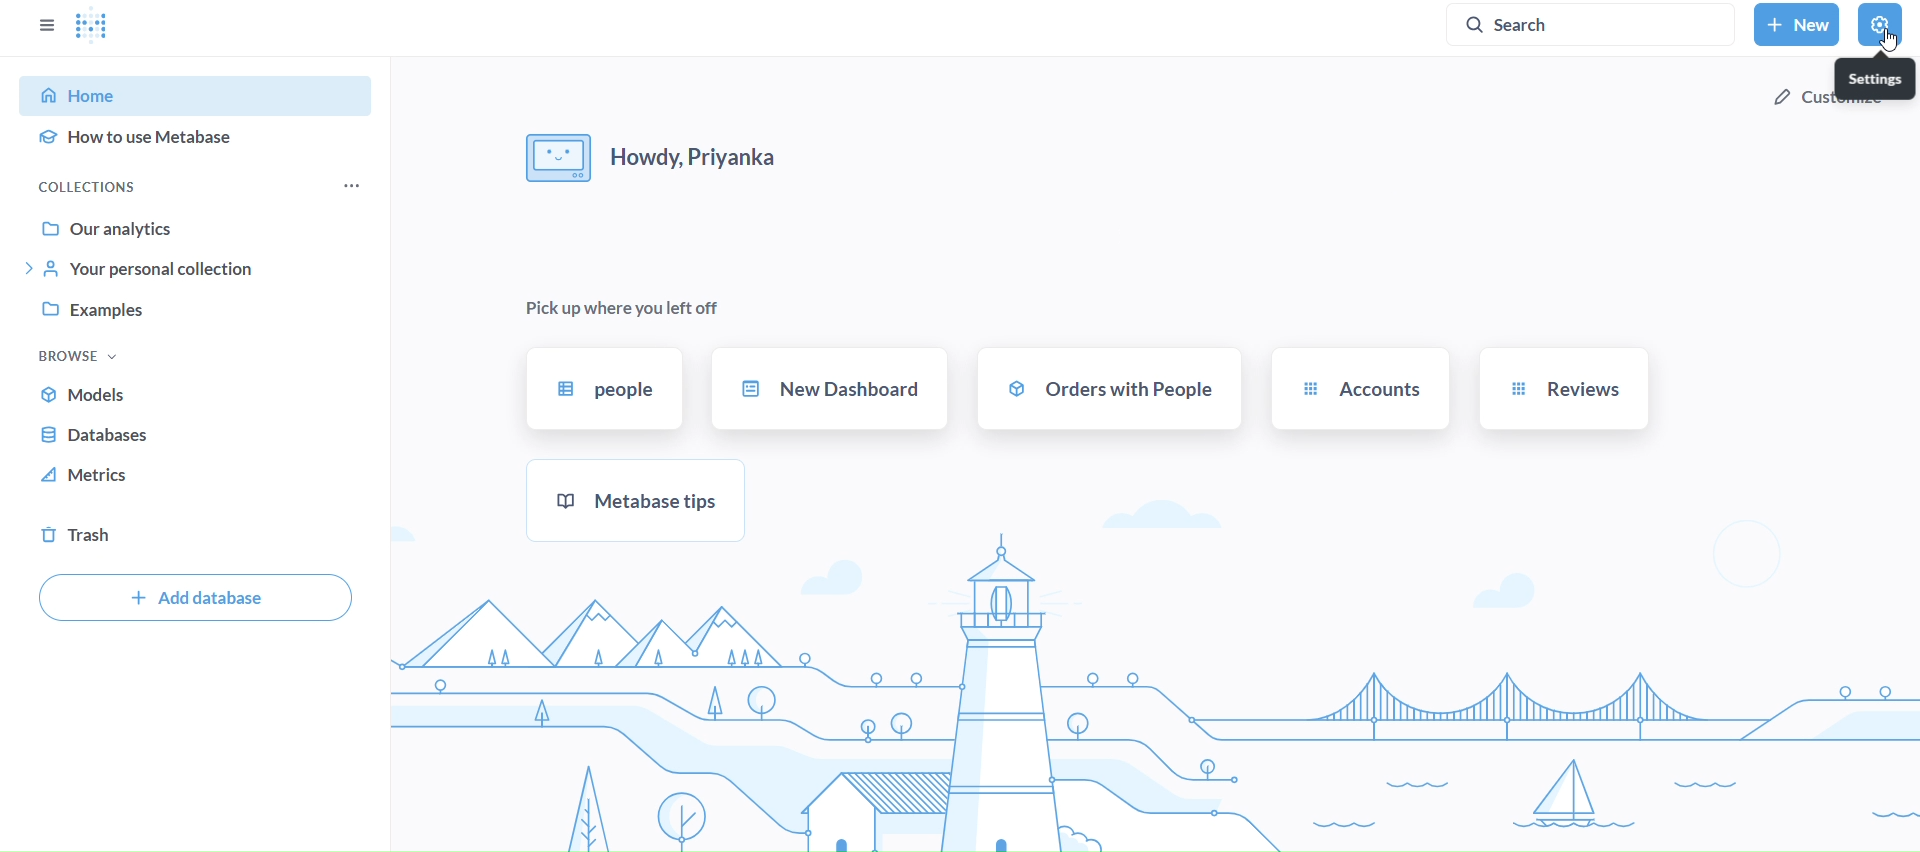  Describe the element at coordinates (199, 438) in the screenshot. I see `database` at that location.